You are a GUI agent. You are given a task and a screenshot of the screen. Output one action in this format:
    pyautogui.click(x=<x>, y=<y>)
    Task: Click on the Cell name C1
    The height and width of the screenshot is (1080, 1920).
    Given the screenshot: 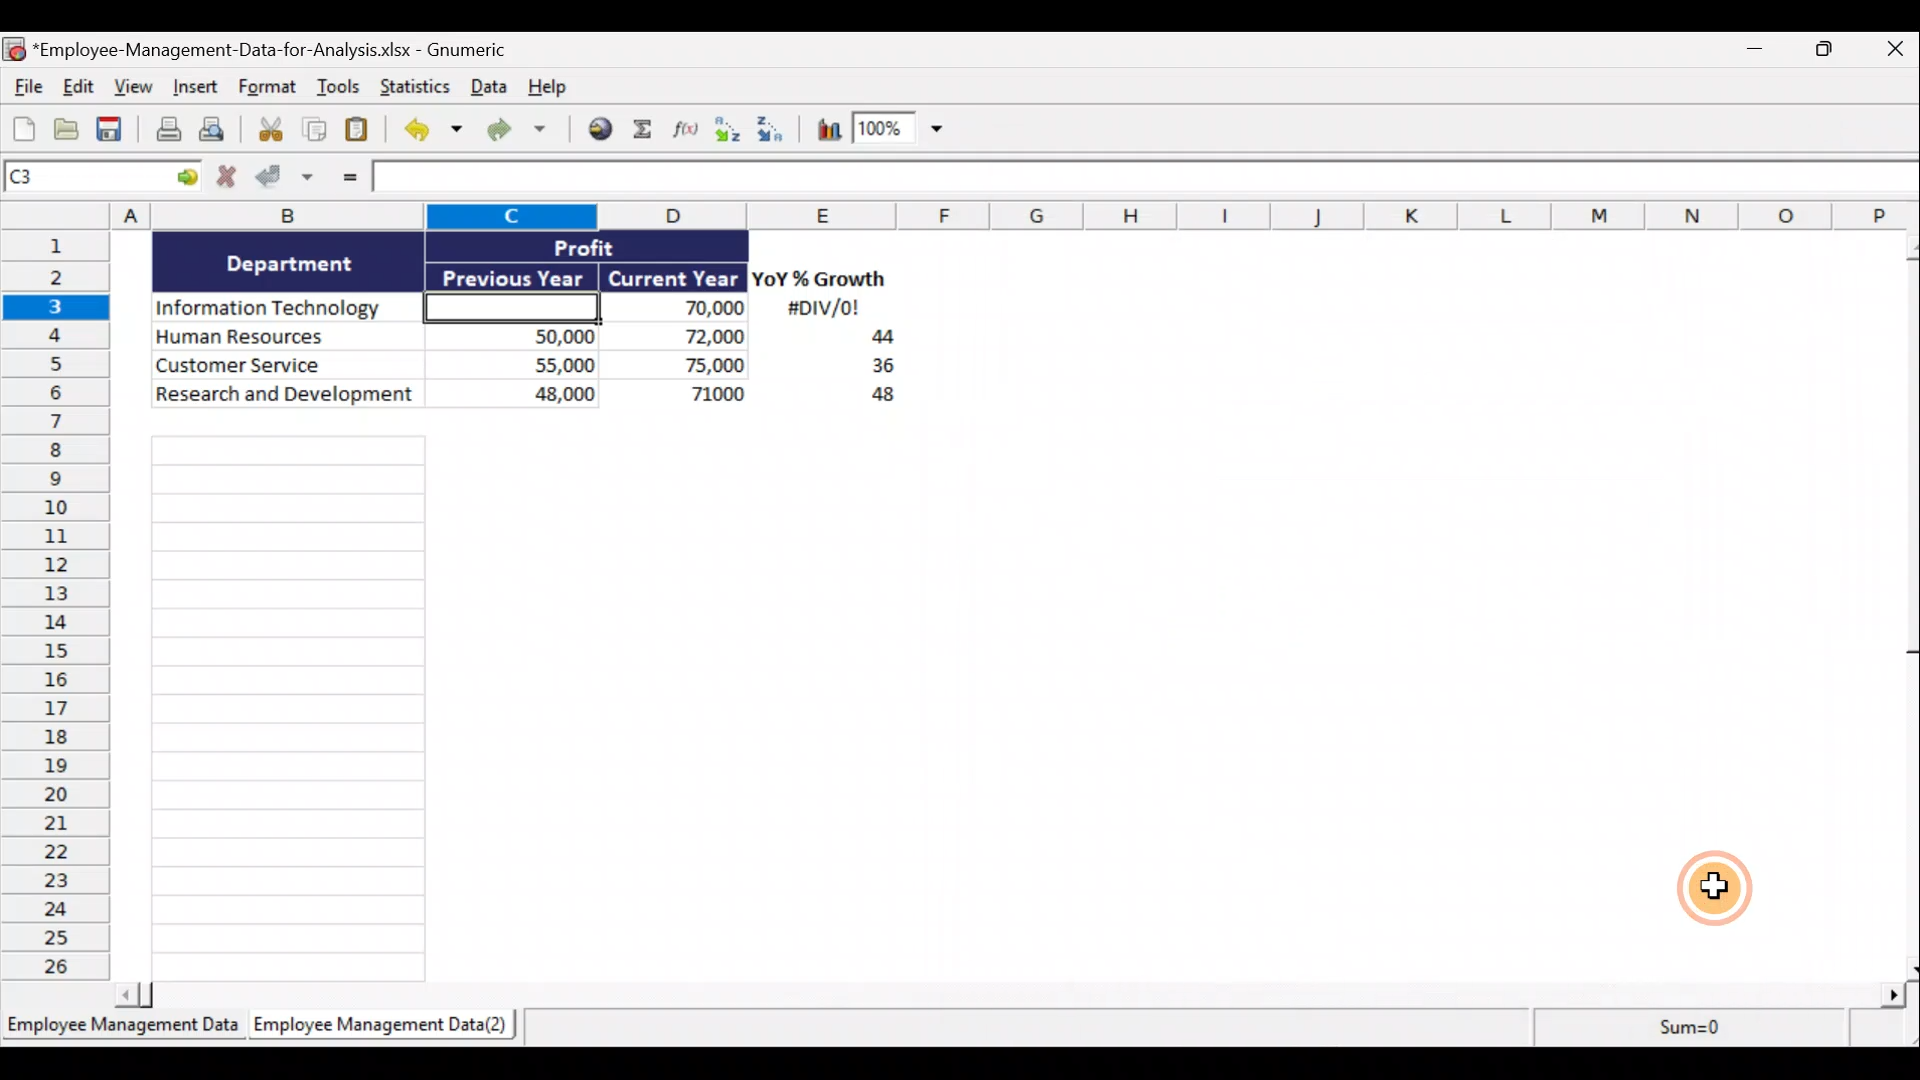 What is the action you would take?
    pyautogui.click(x=84, y=179)
    